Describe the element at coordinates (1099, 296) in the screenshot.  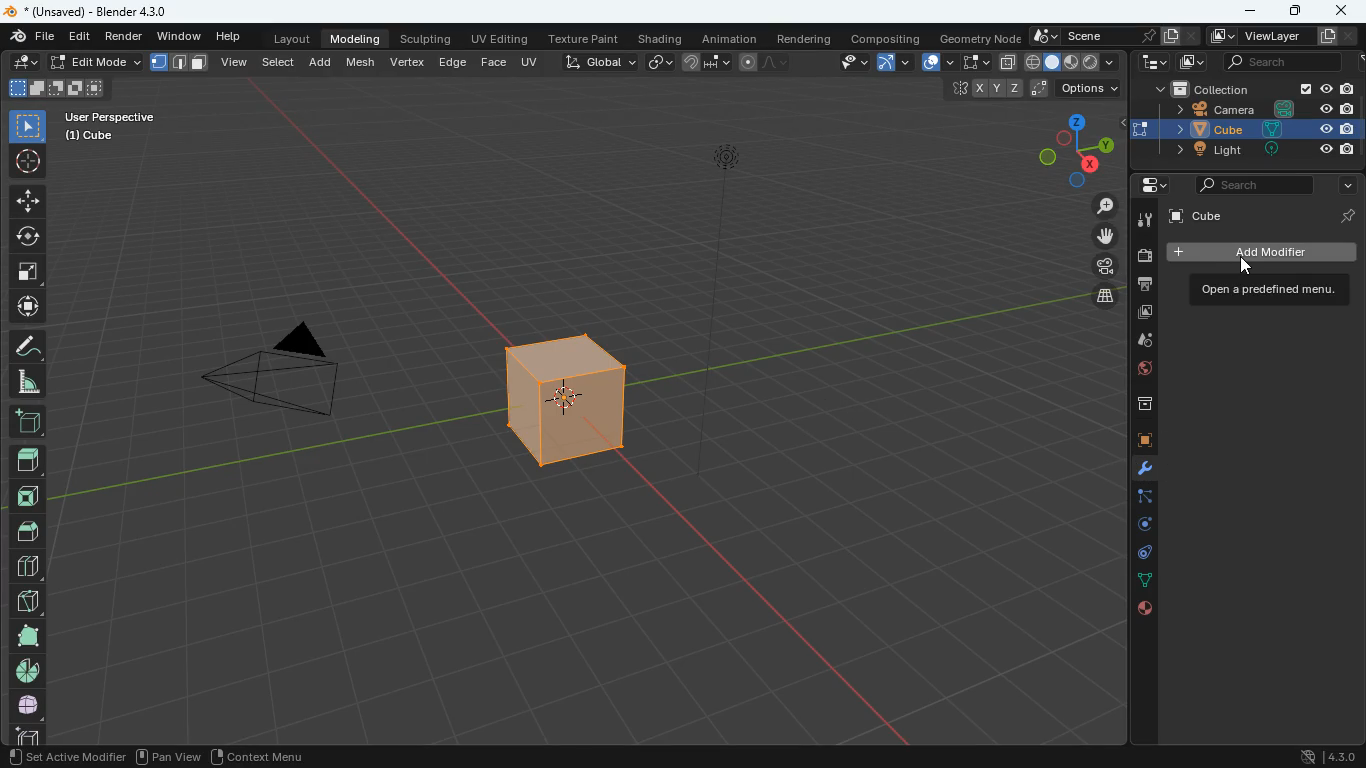
I see `layers` at that location.